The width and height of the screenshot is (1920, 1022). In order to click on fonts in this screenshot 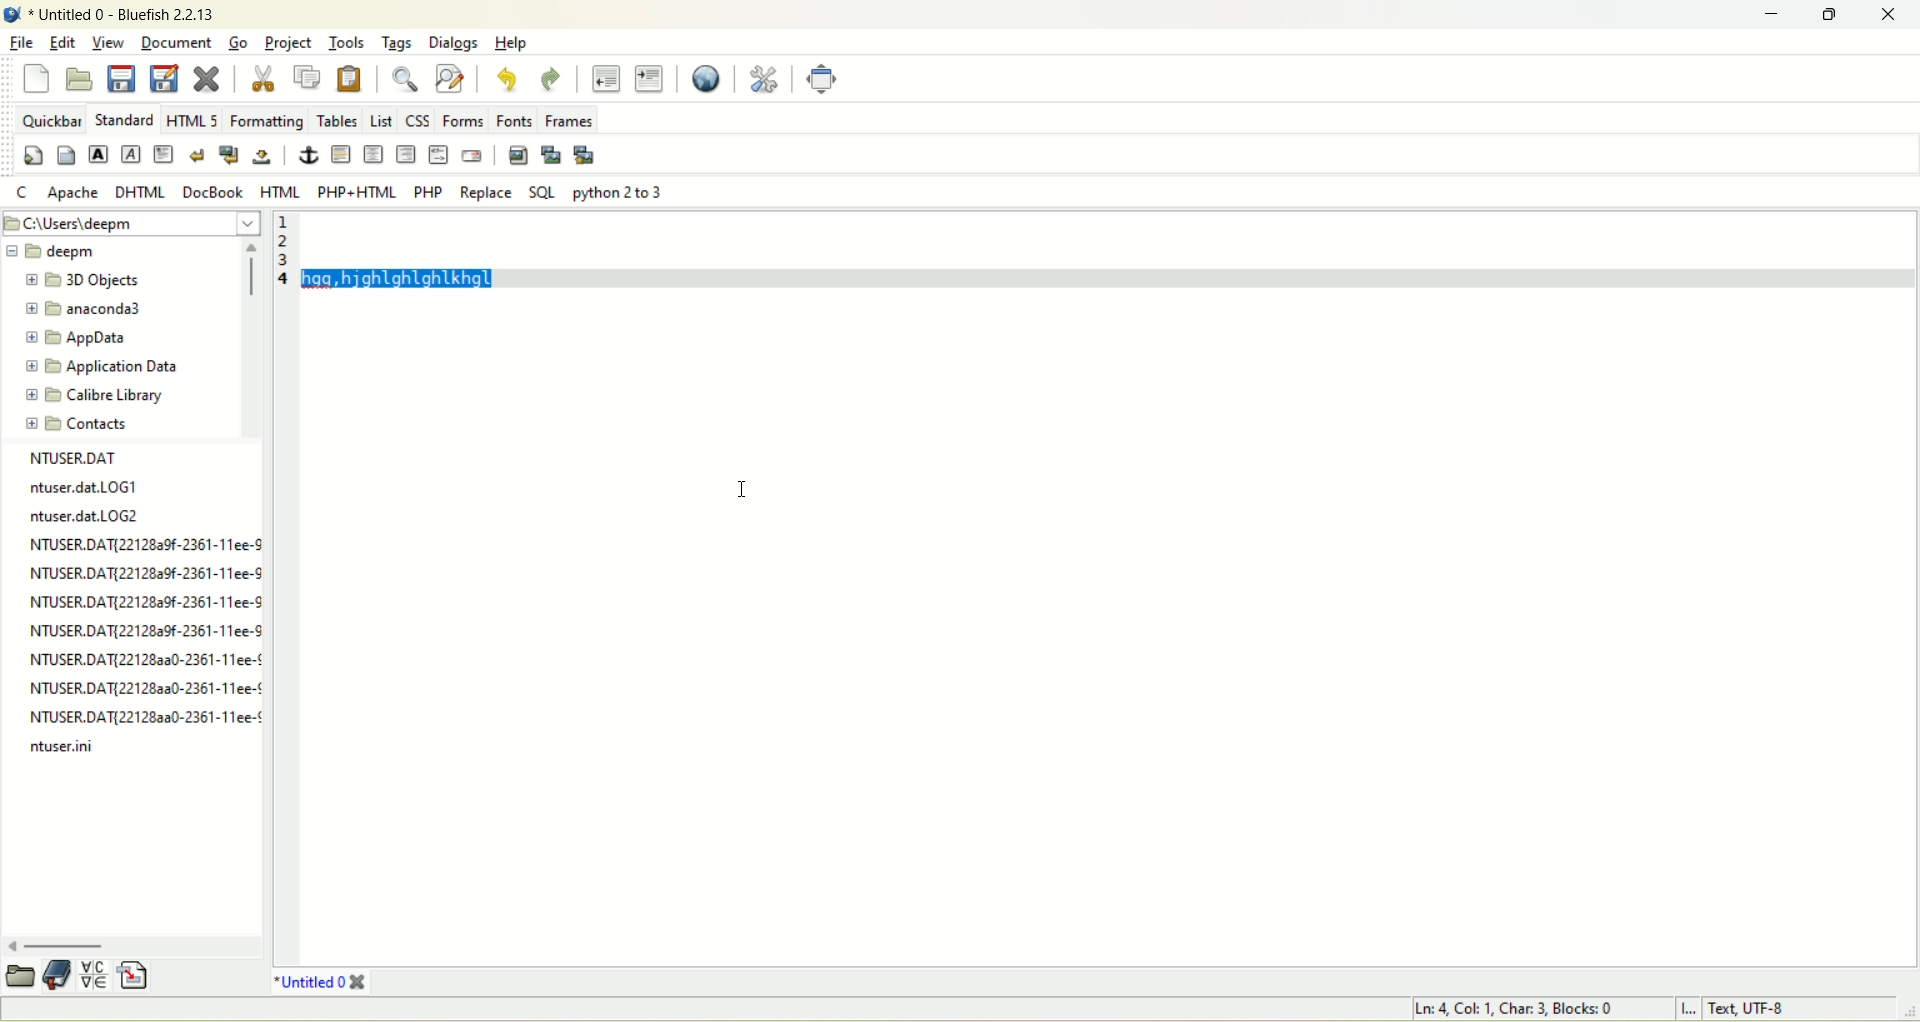, I will do `click(515, 121)`.